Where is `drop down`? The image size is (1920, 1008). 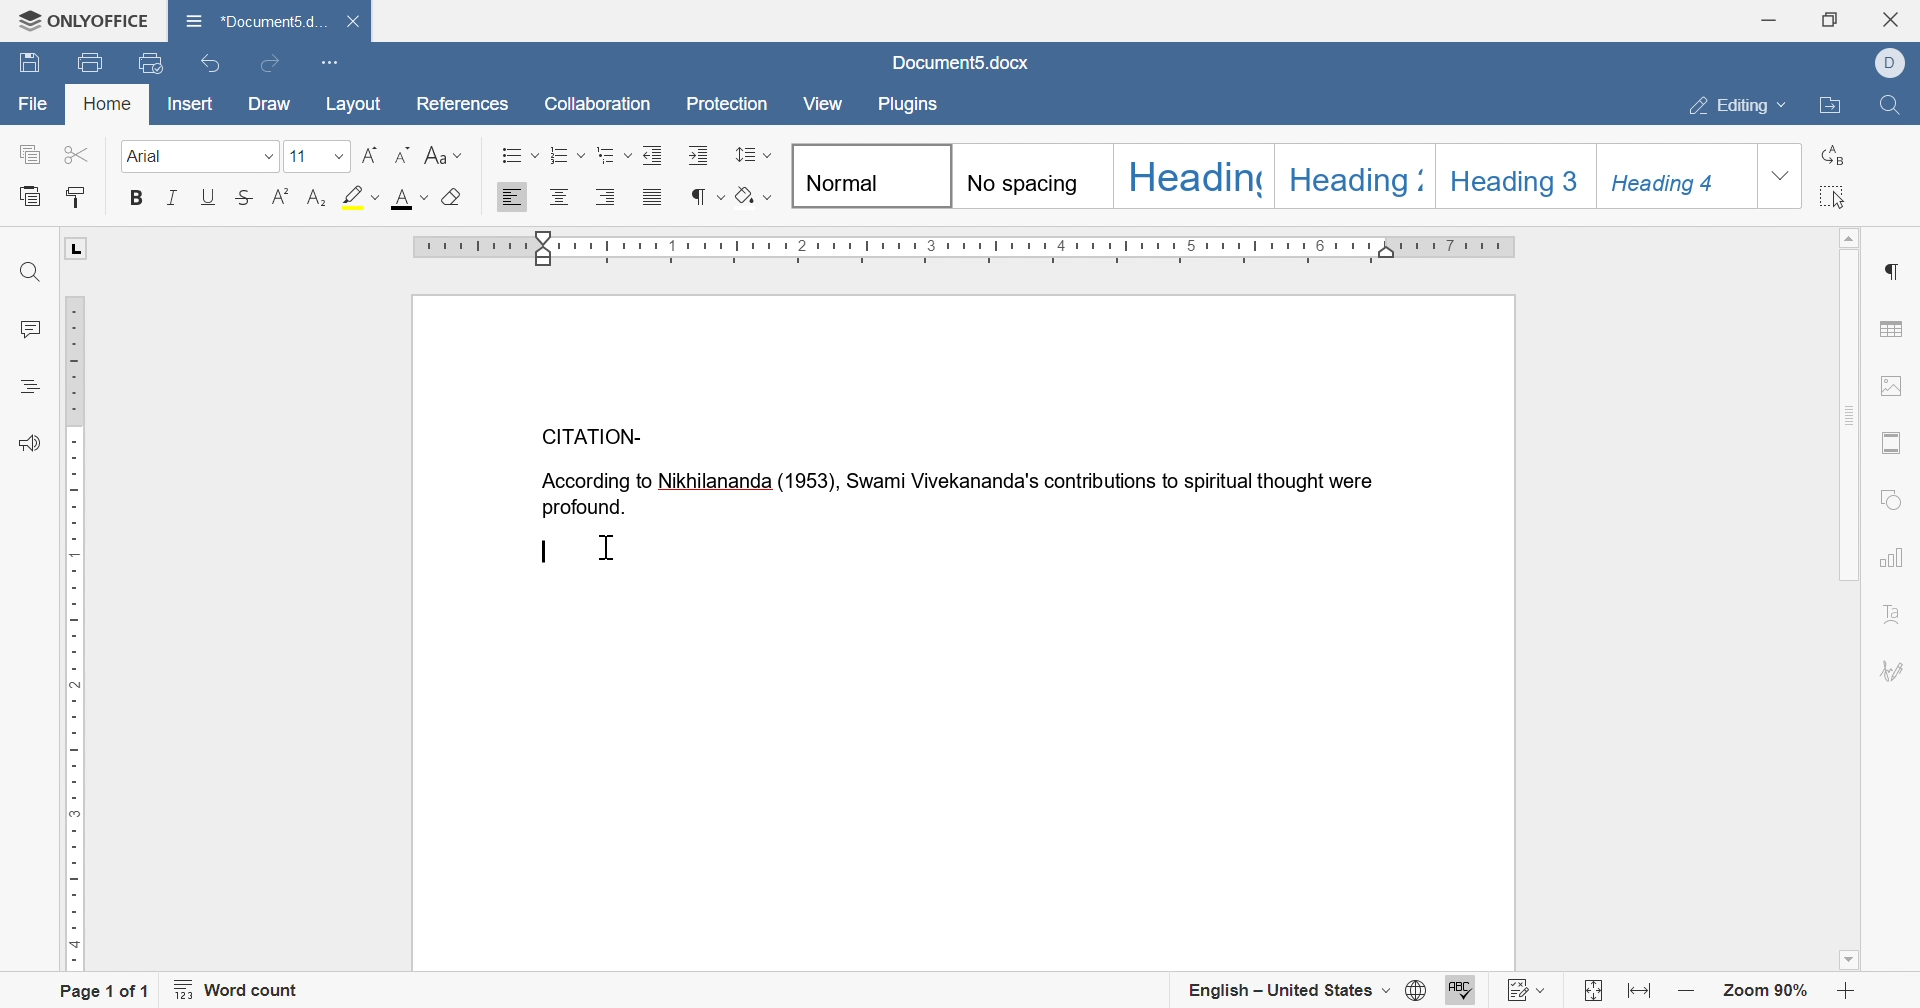
drop down is located at coordinates (1786, 175).